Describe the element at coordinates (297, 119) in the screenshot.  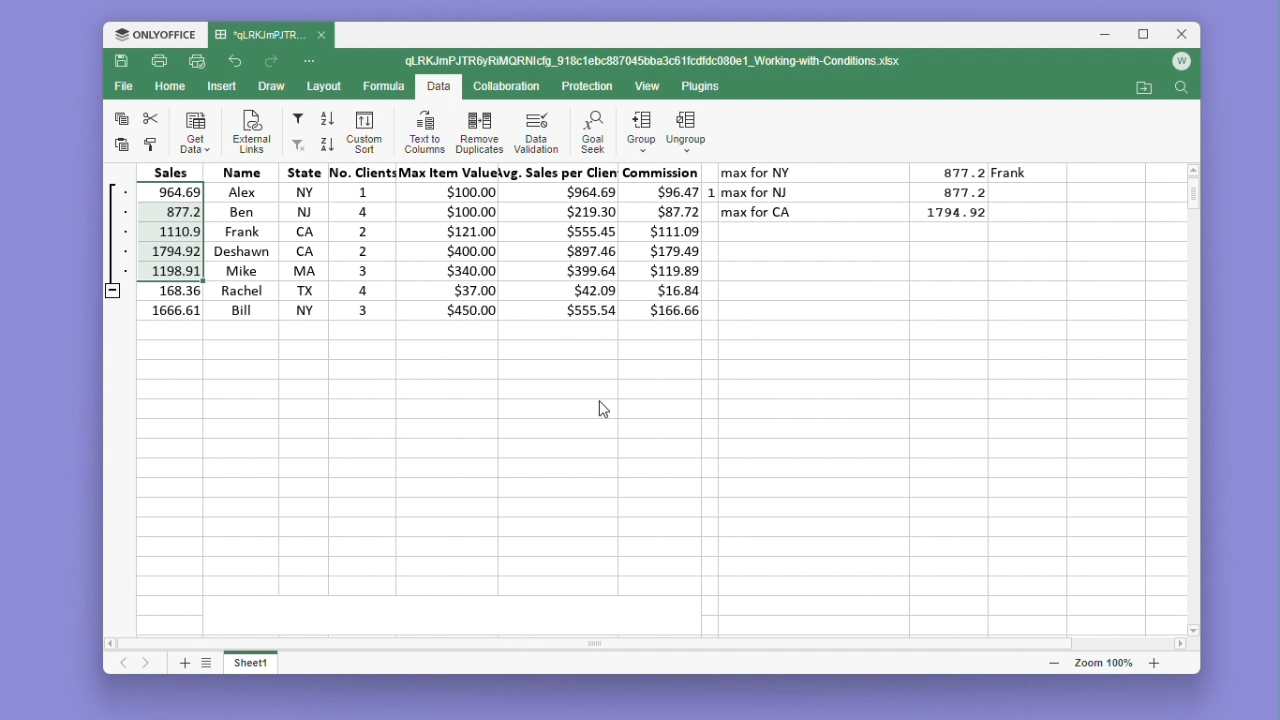
I see `Filter` at that location.